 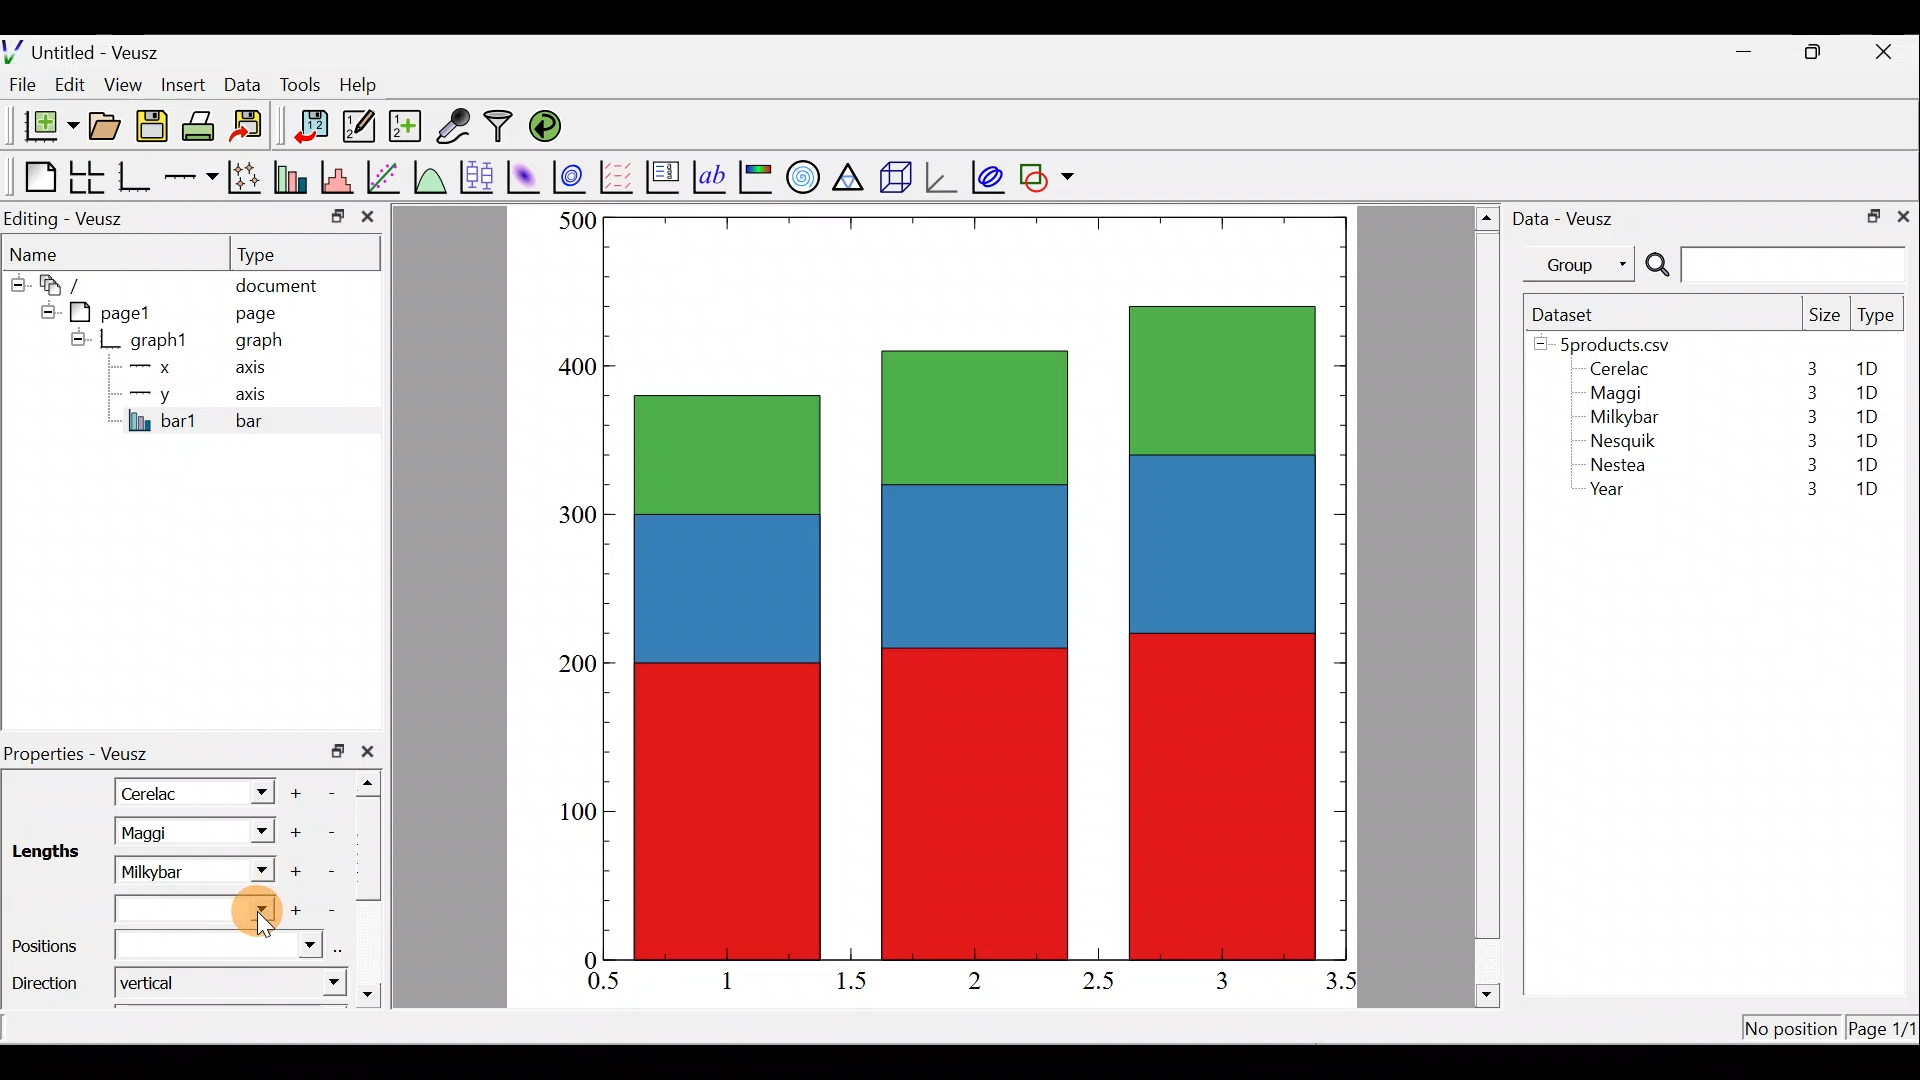 I want to click on Maggi, so click(x=1618, y=396).